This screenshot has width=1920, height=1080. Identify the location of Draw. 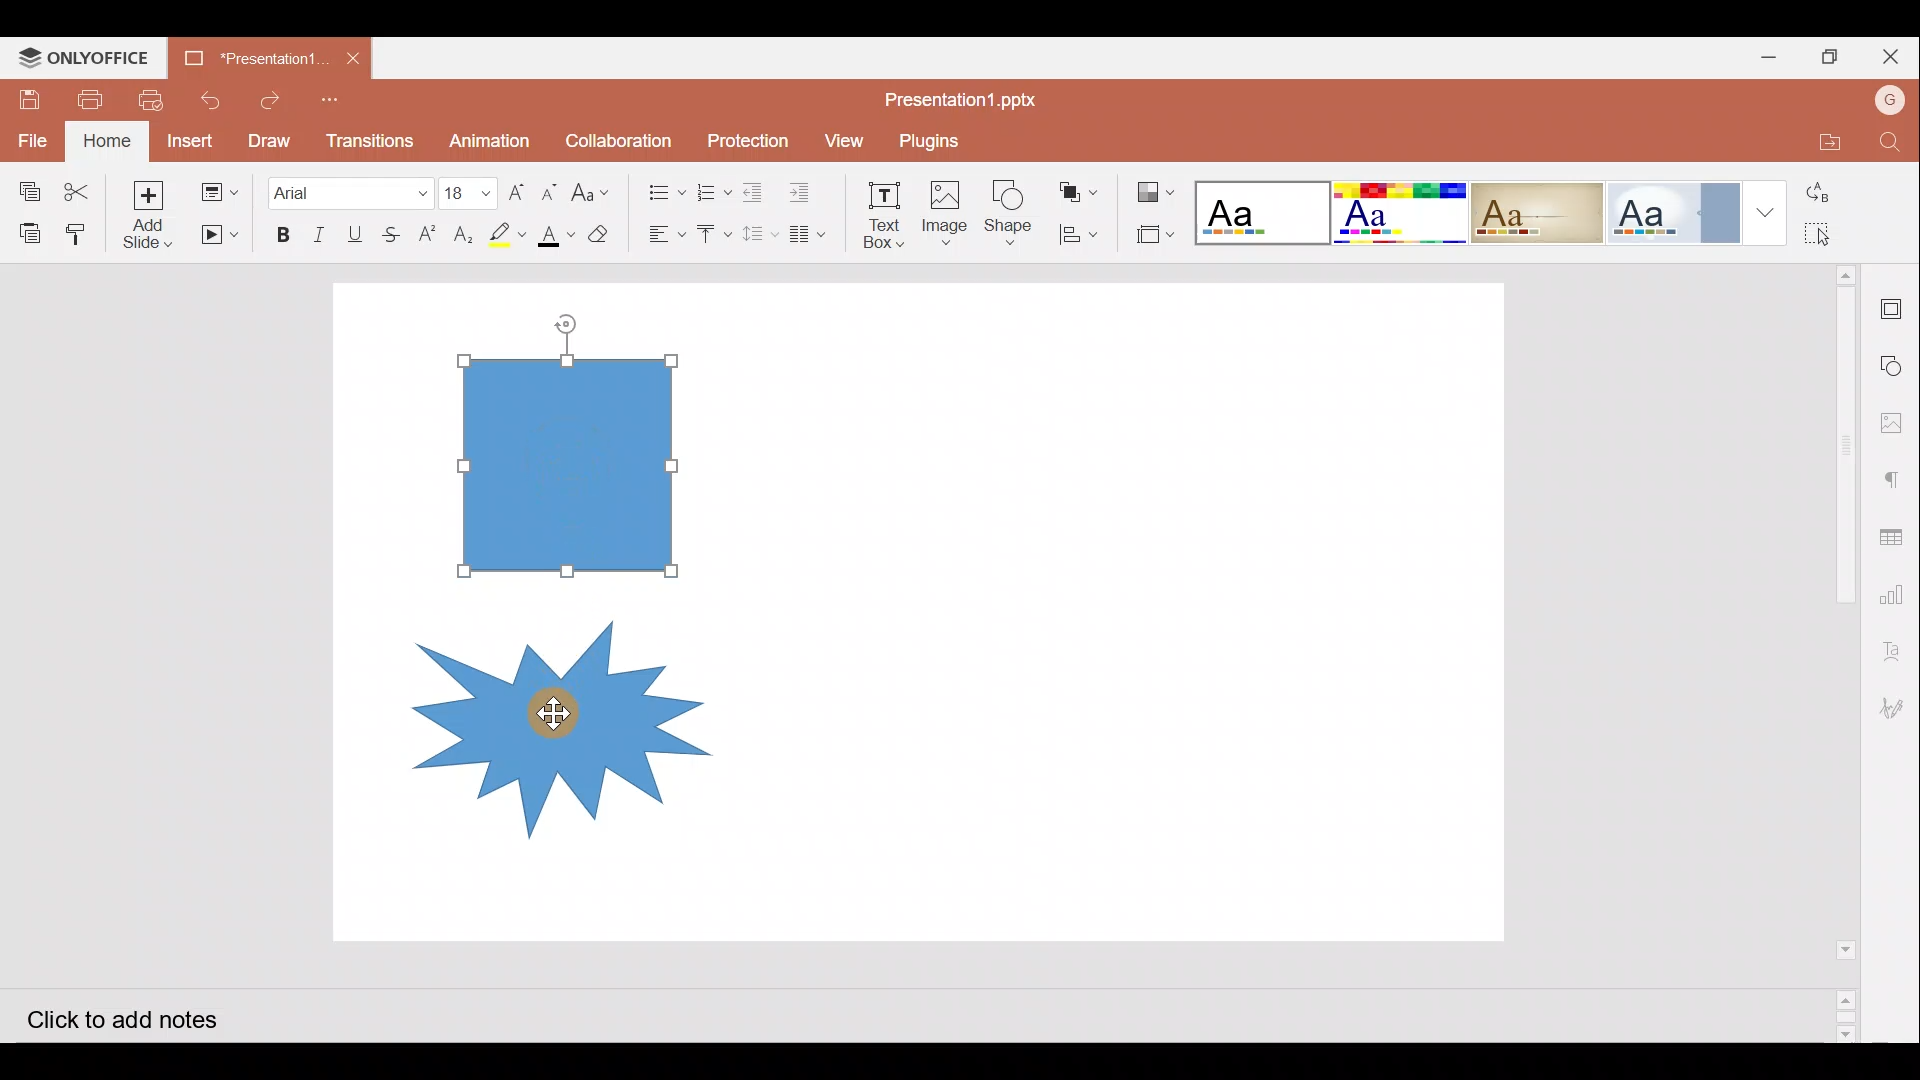
(270, 139).